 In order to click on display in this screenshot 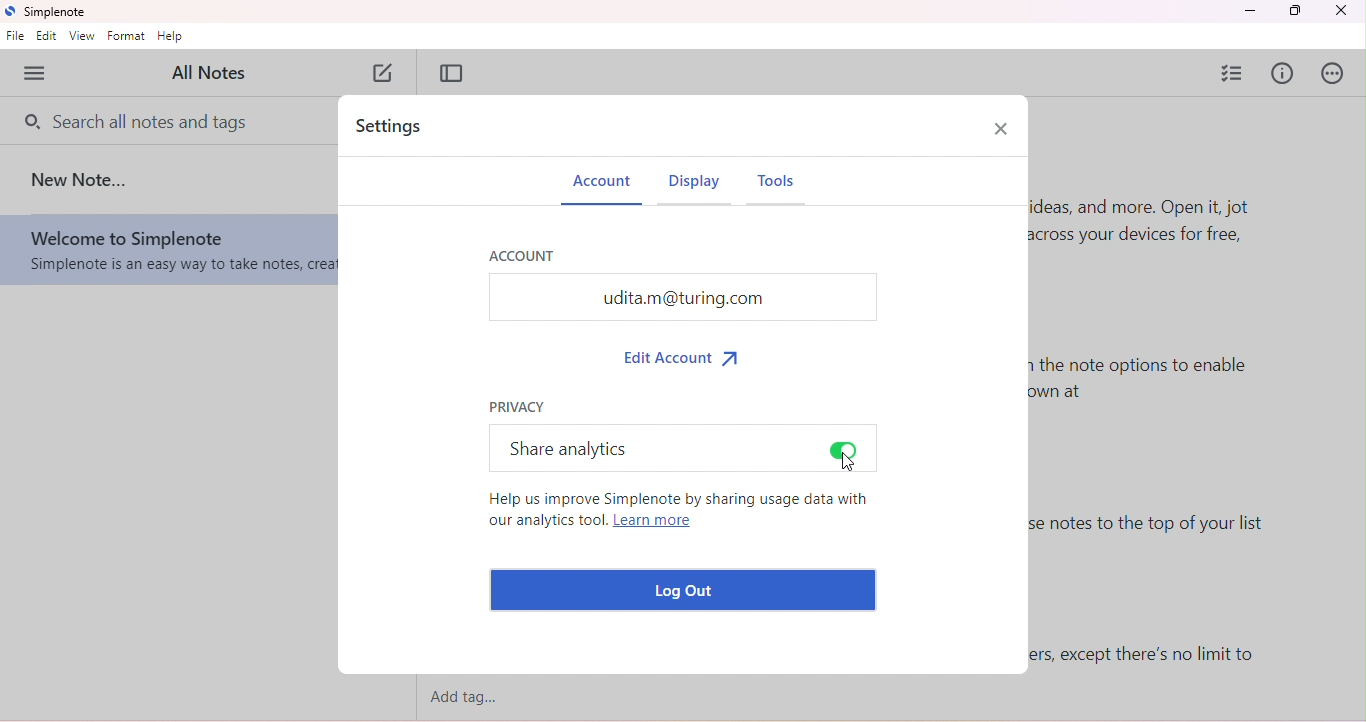, I will do `click(695, 187)`.